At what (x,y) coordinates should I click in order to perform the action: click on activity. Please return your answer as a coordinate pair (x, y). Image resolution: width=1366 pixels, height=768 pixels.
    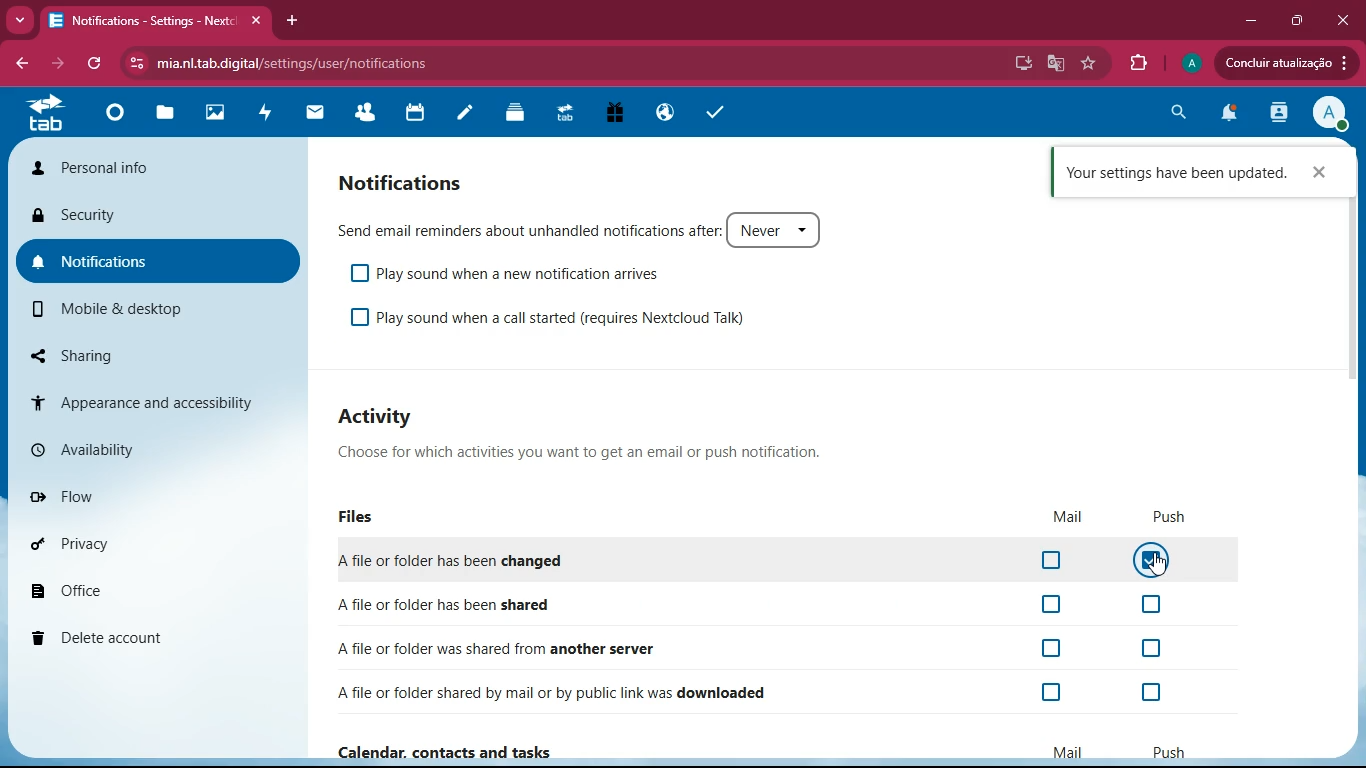
    Looking at the image, I should click on (1278, 115).